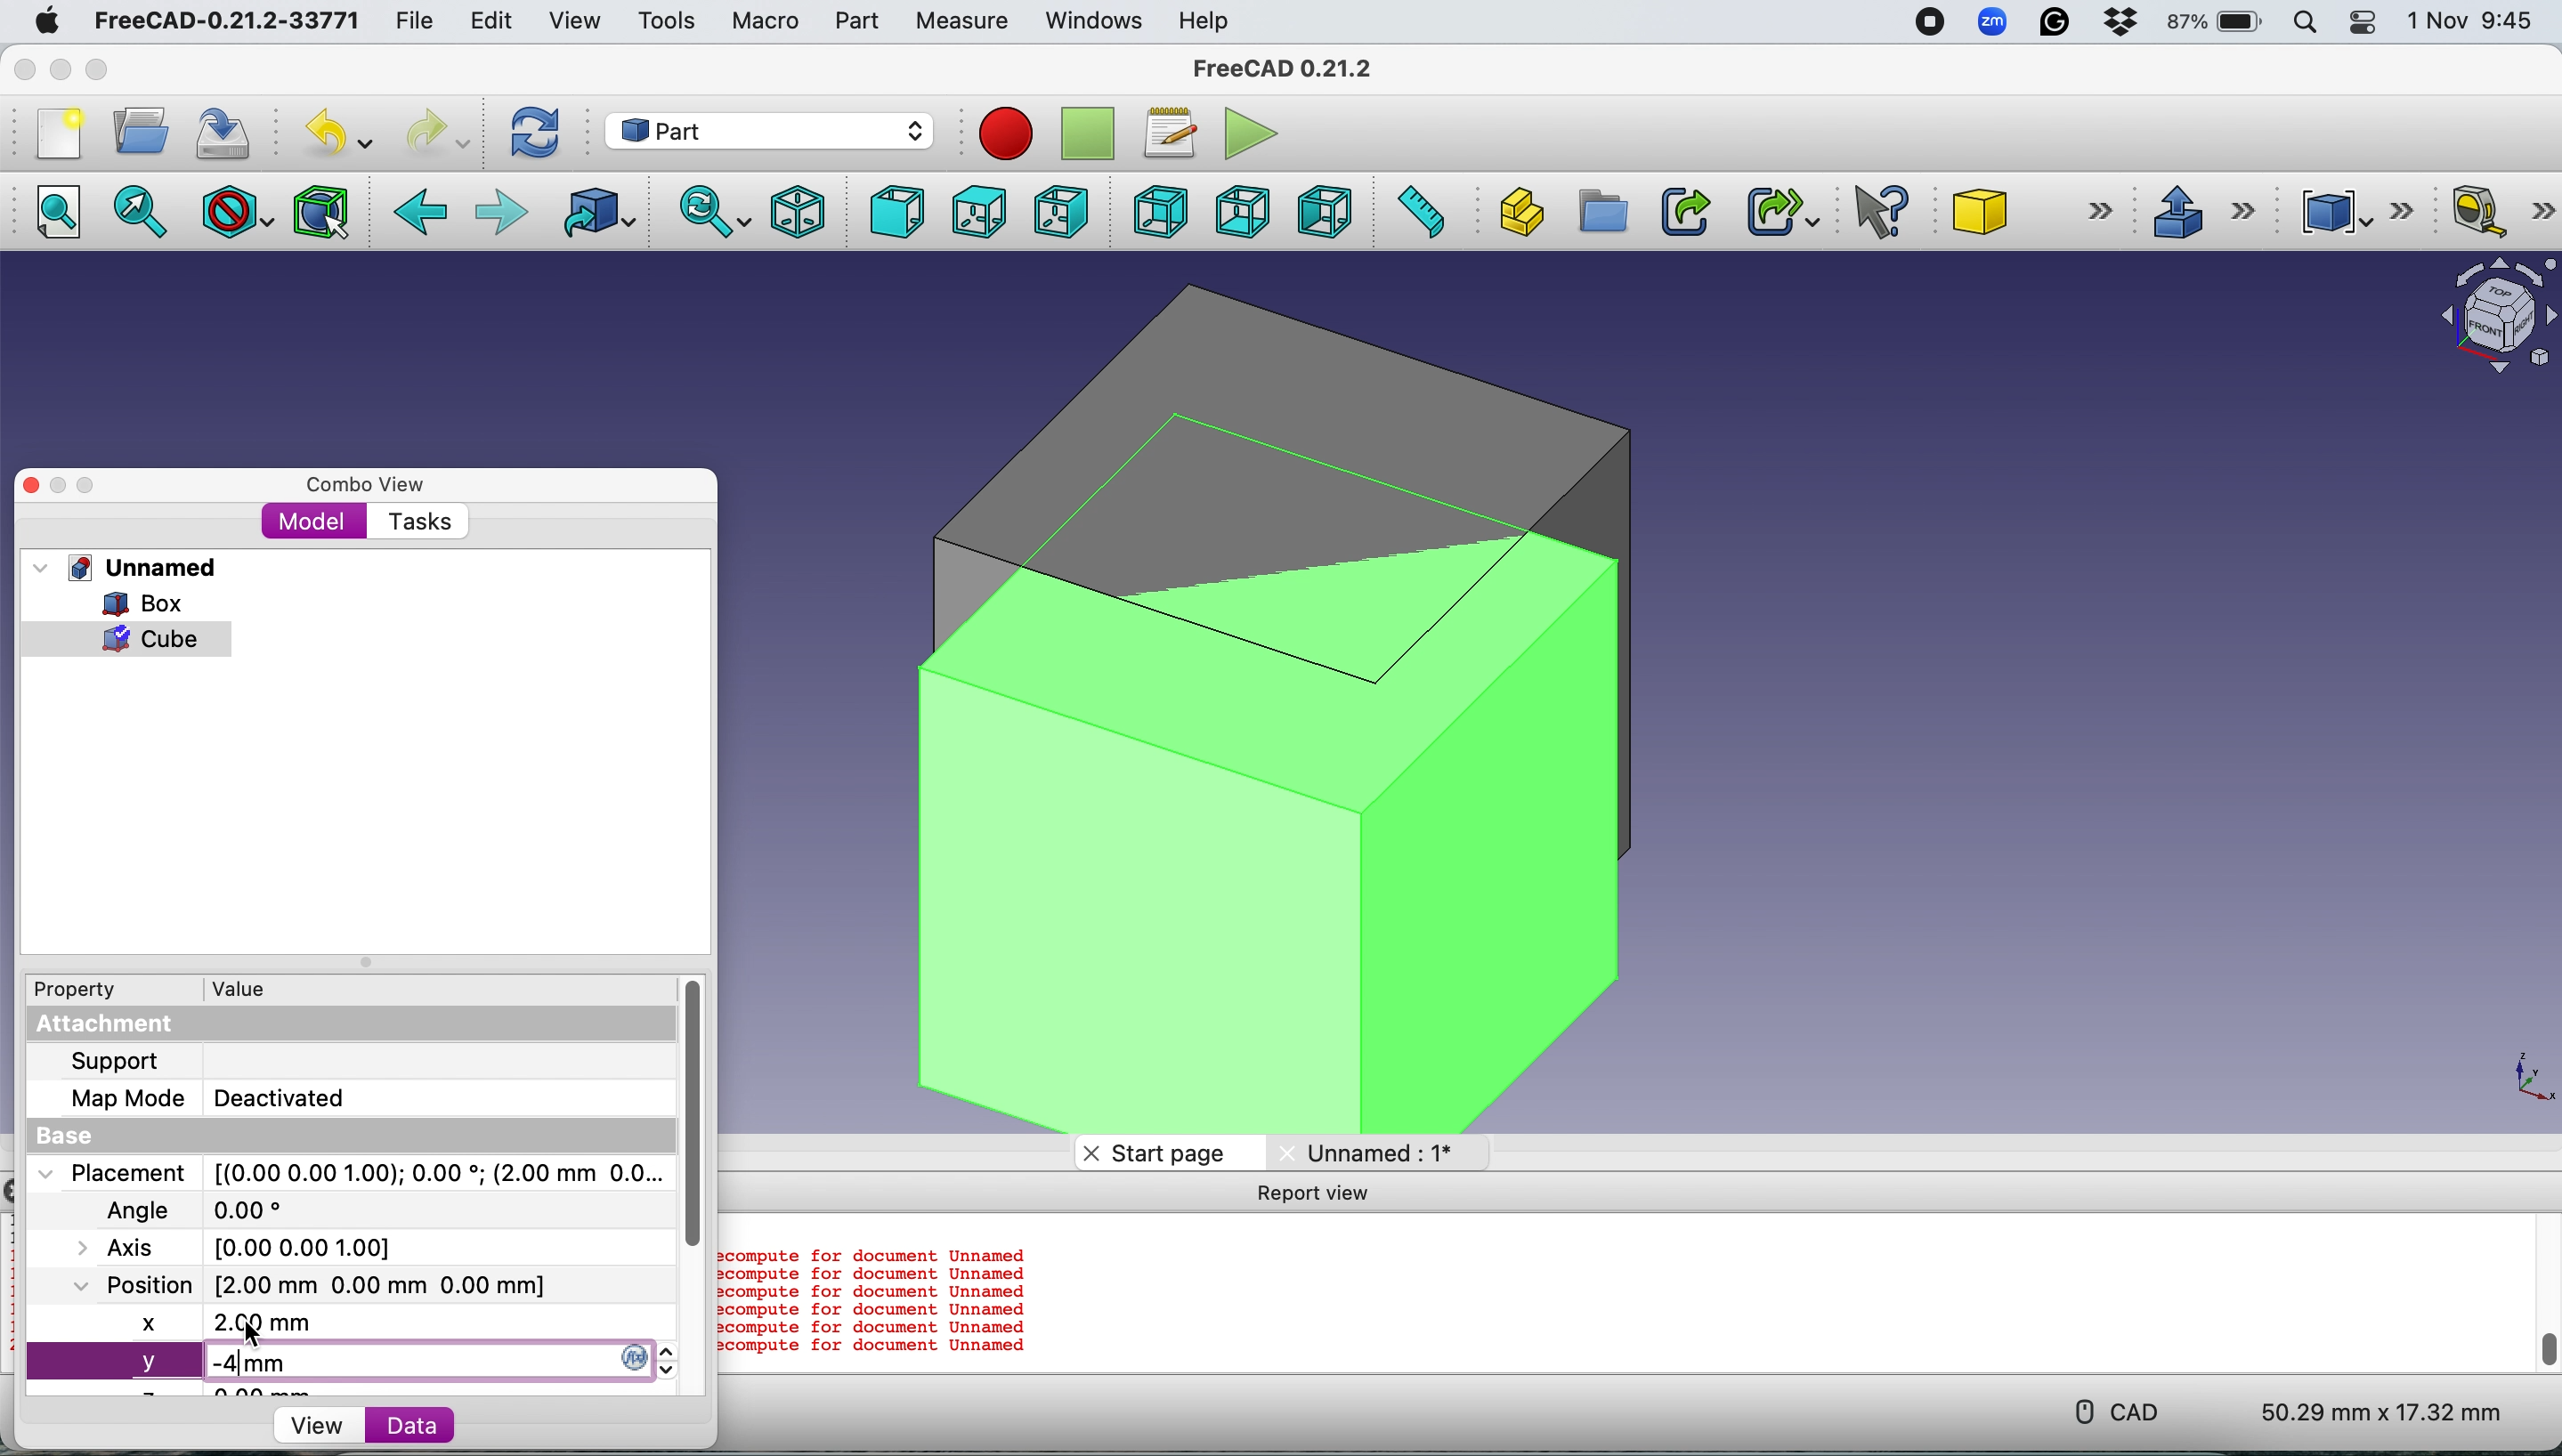 The height and width of the screenshot is (1456, 2562). Describe the element at coordinates (89, 486) in the screenshot. I see `Maximise` at that location.